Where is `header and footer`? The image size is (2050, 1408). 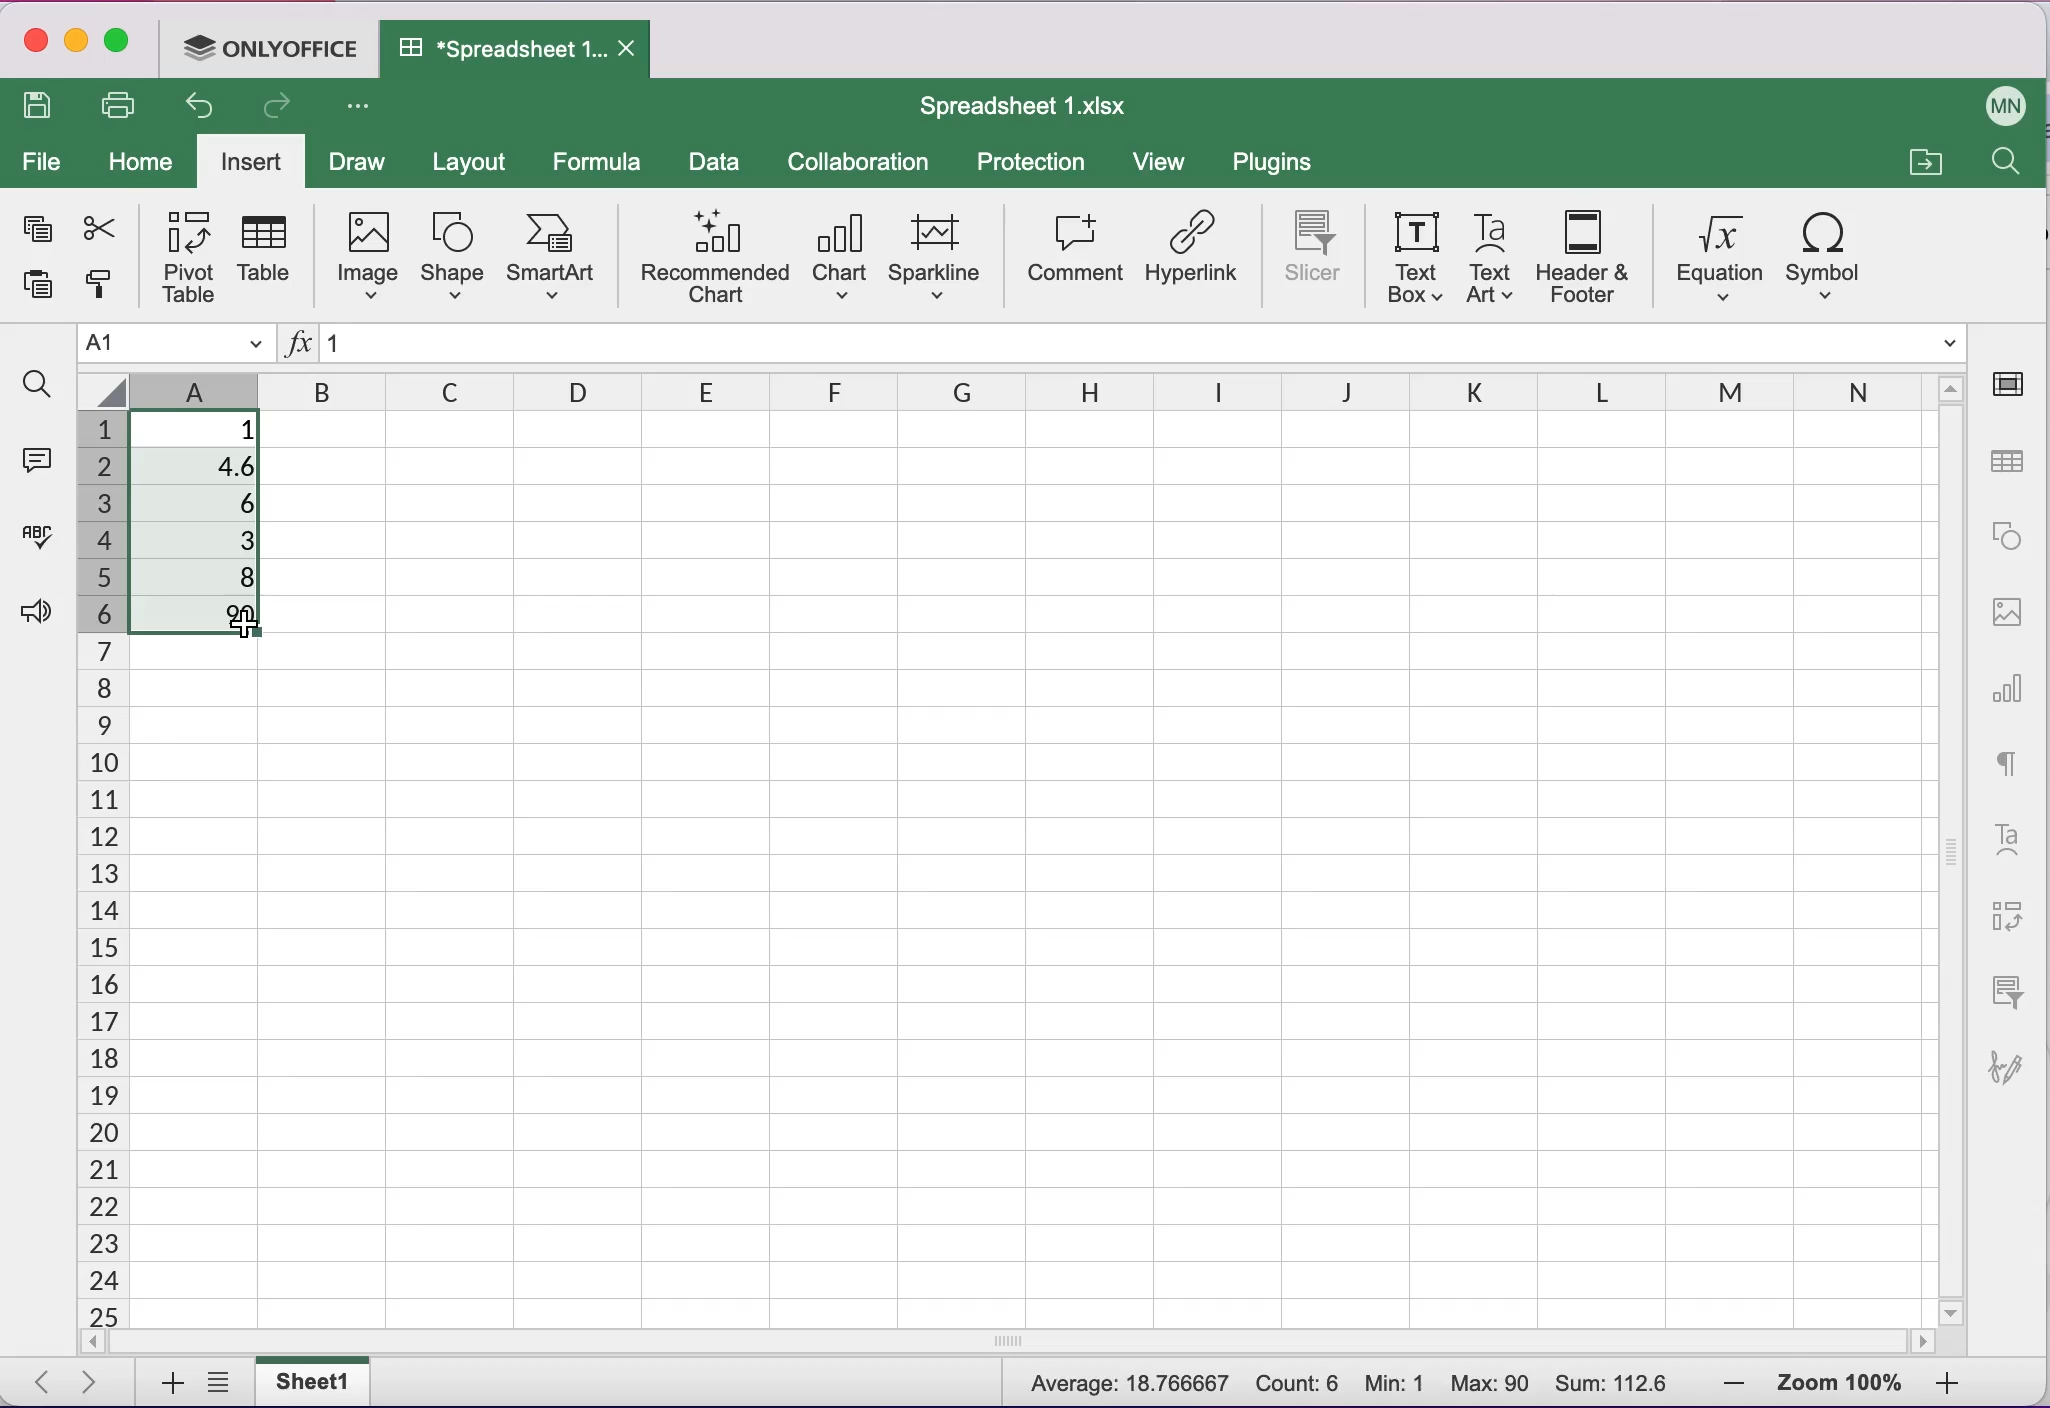 header and footer is located at coordinates (1582, 257).